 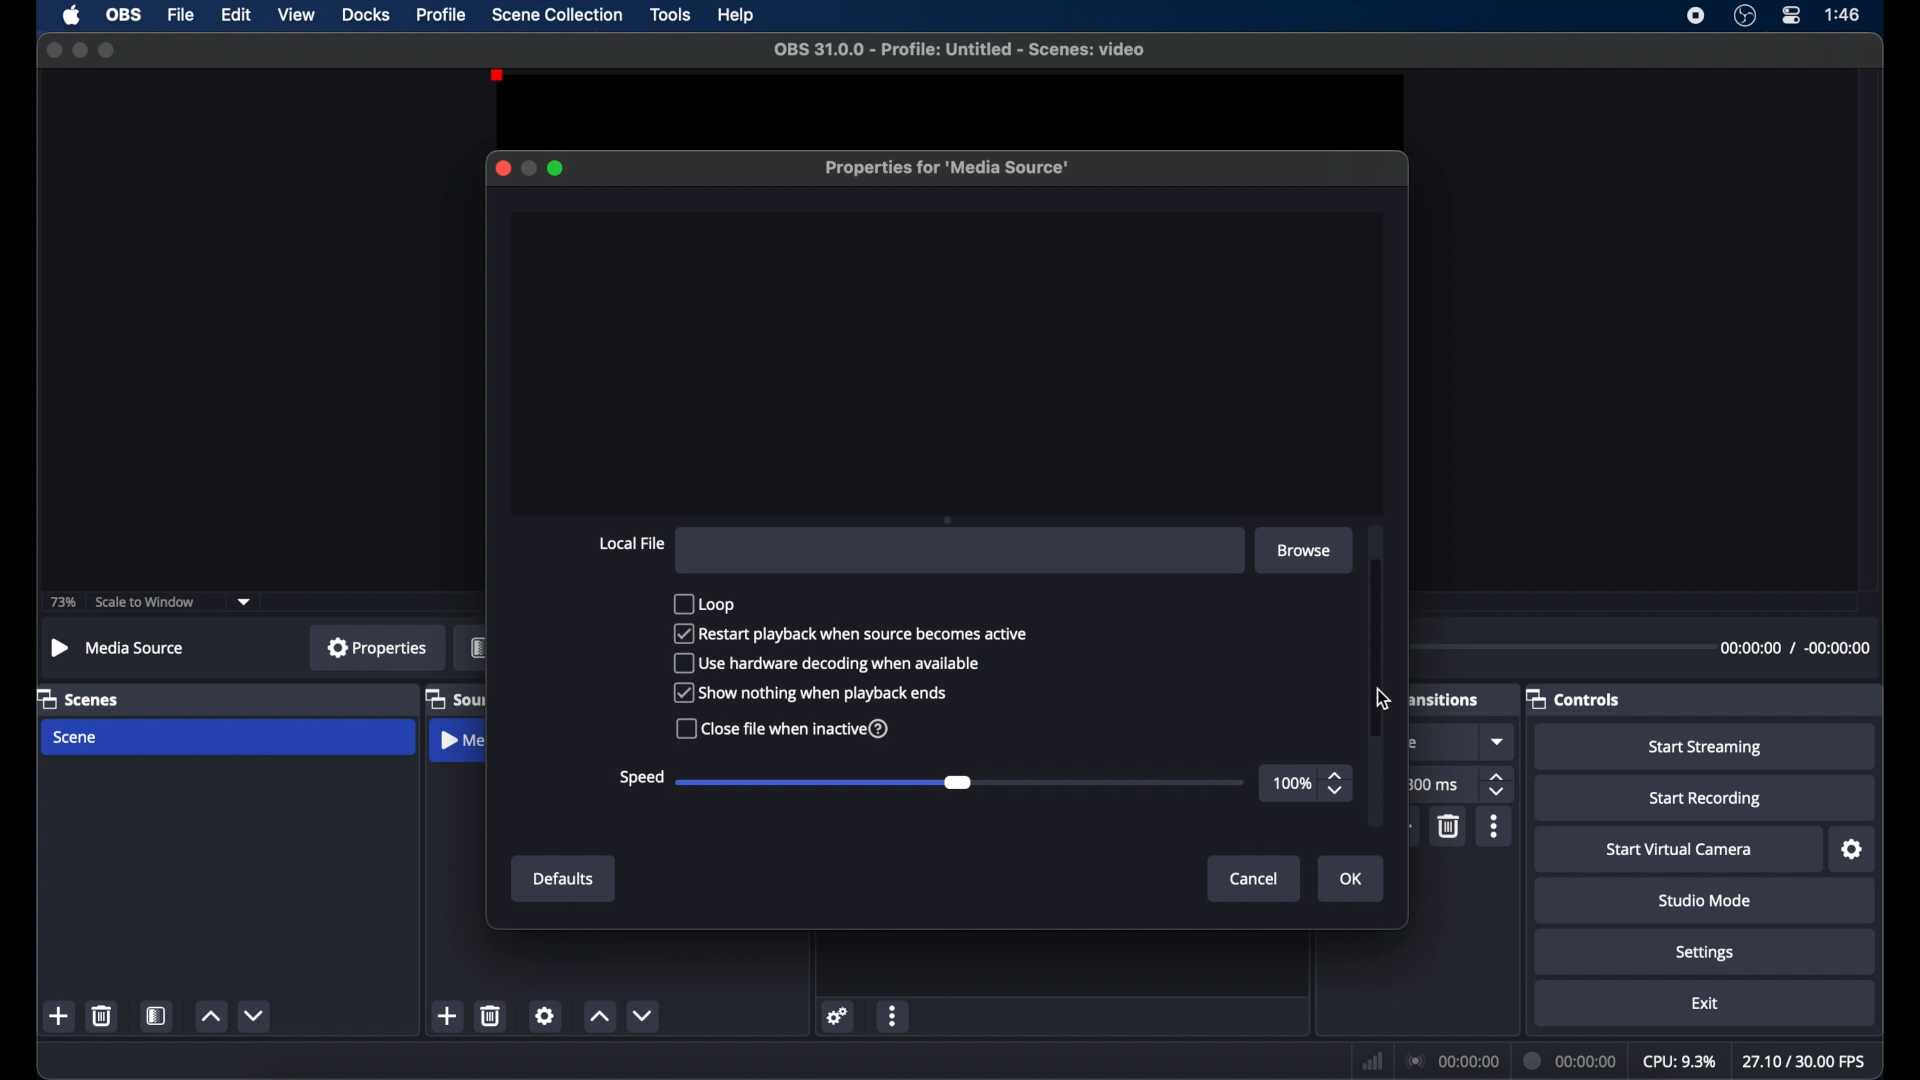 What do you see at coordinates (893, 1018) in the screenshot?
I see `more options` at bounding box center [893, 1018].